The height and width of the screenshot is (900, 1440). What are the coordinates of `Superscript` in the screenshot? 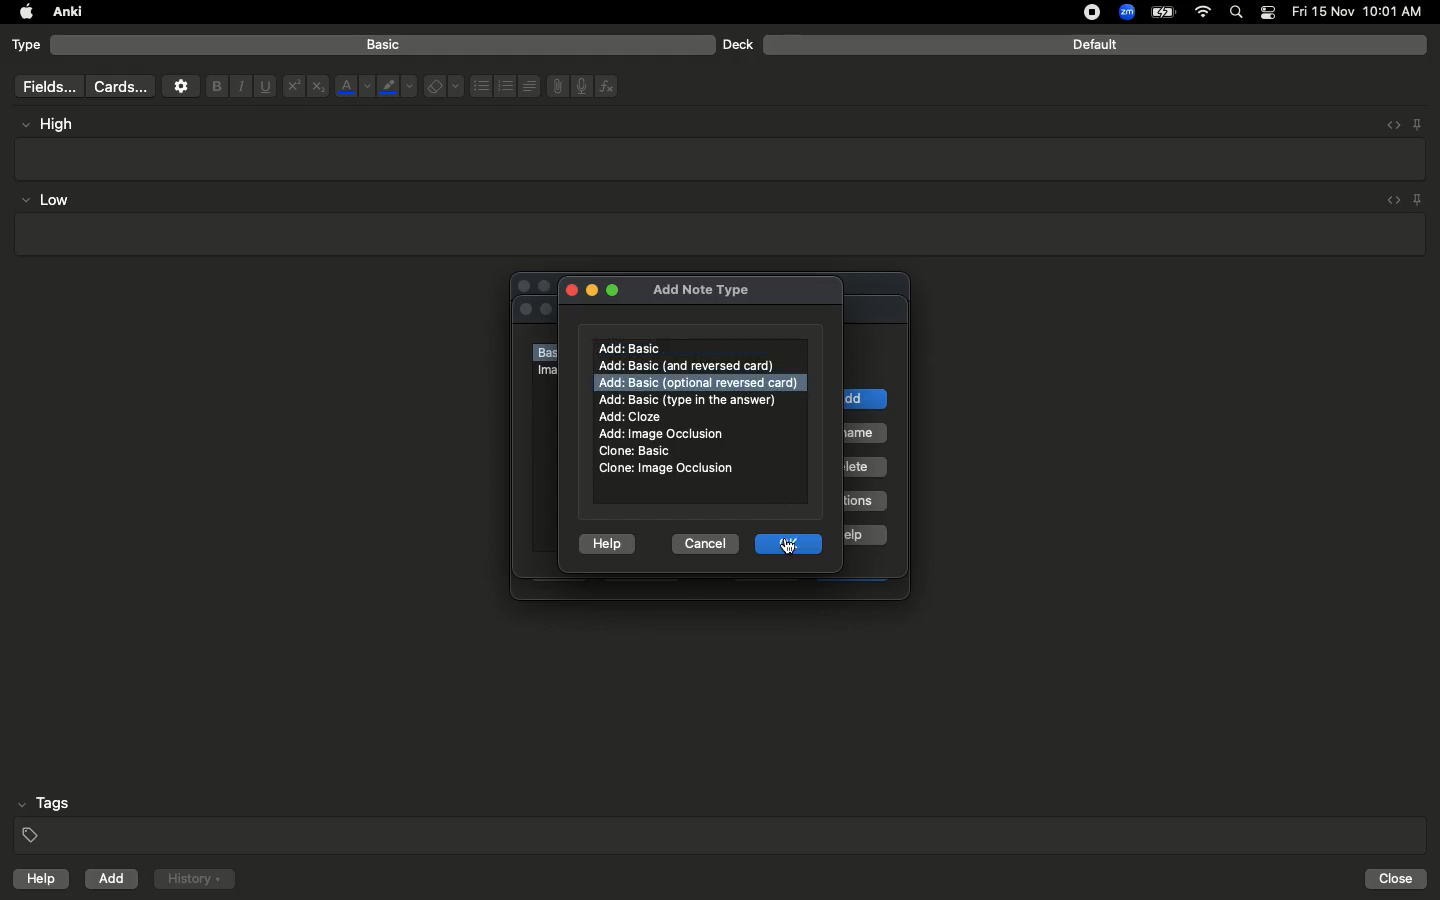 It's located at (292, 87).